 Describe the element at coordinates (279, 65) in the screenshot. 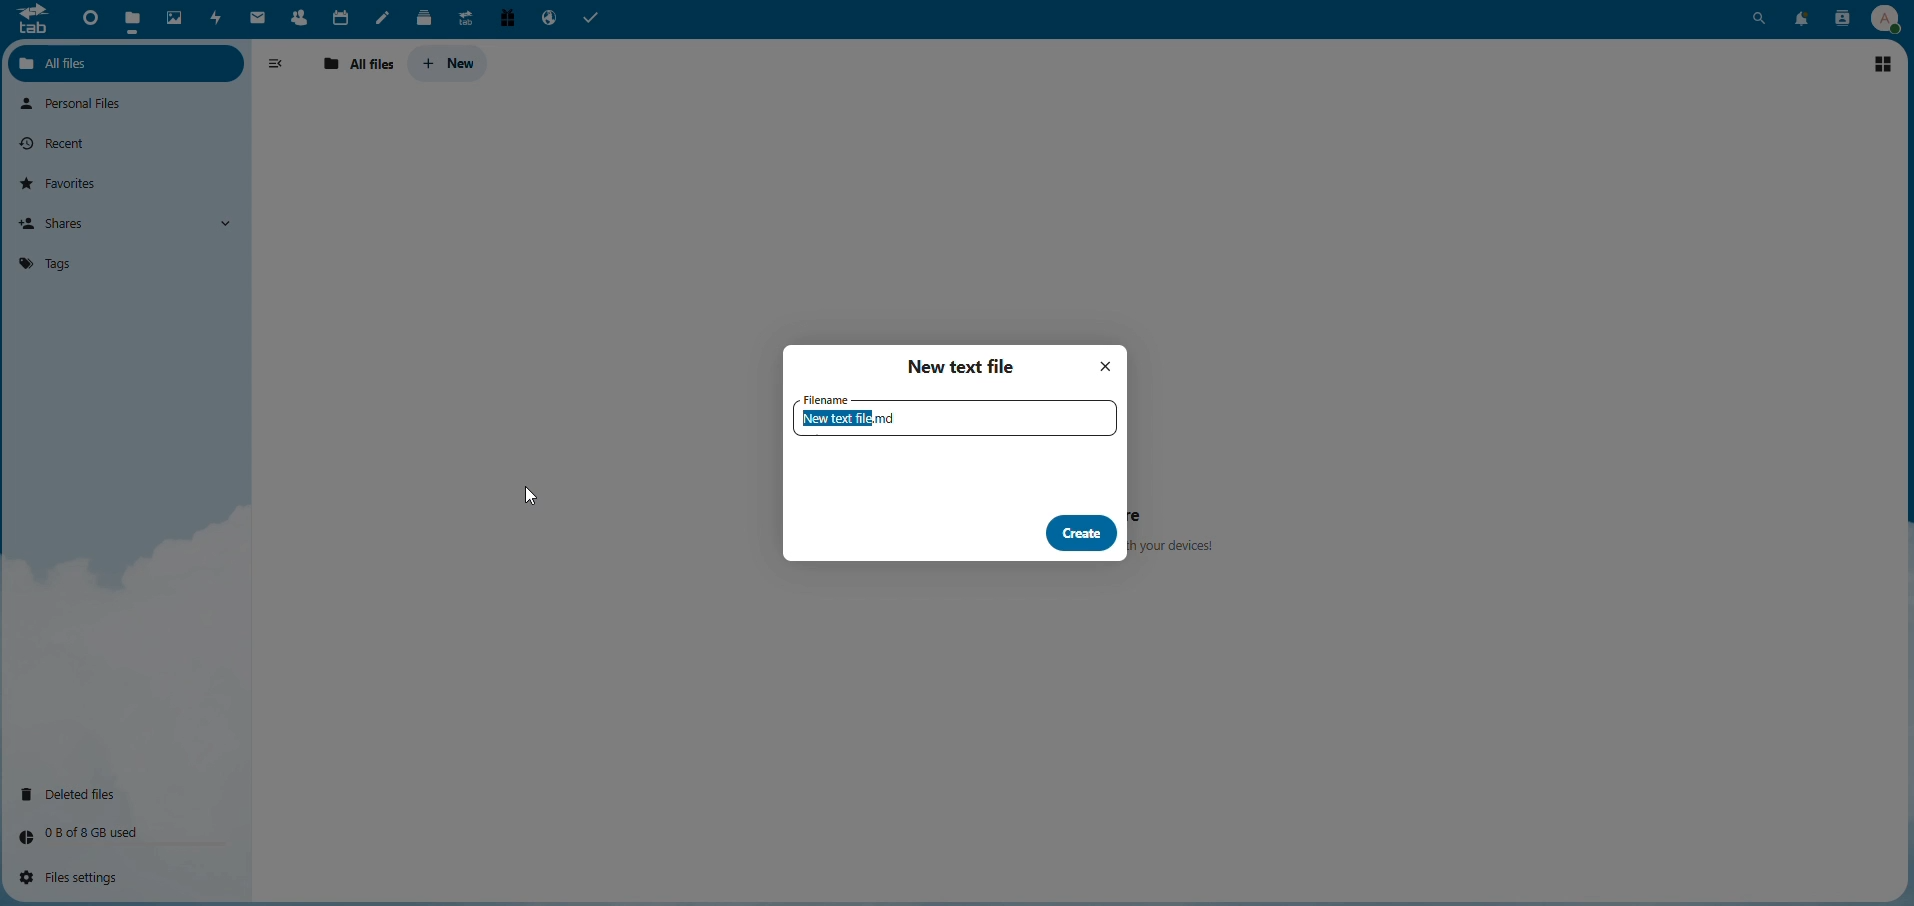

I see `Close Navigation` at that location.